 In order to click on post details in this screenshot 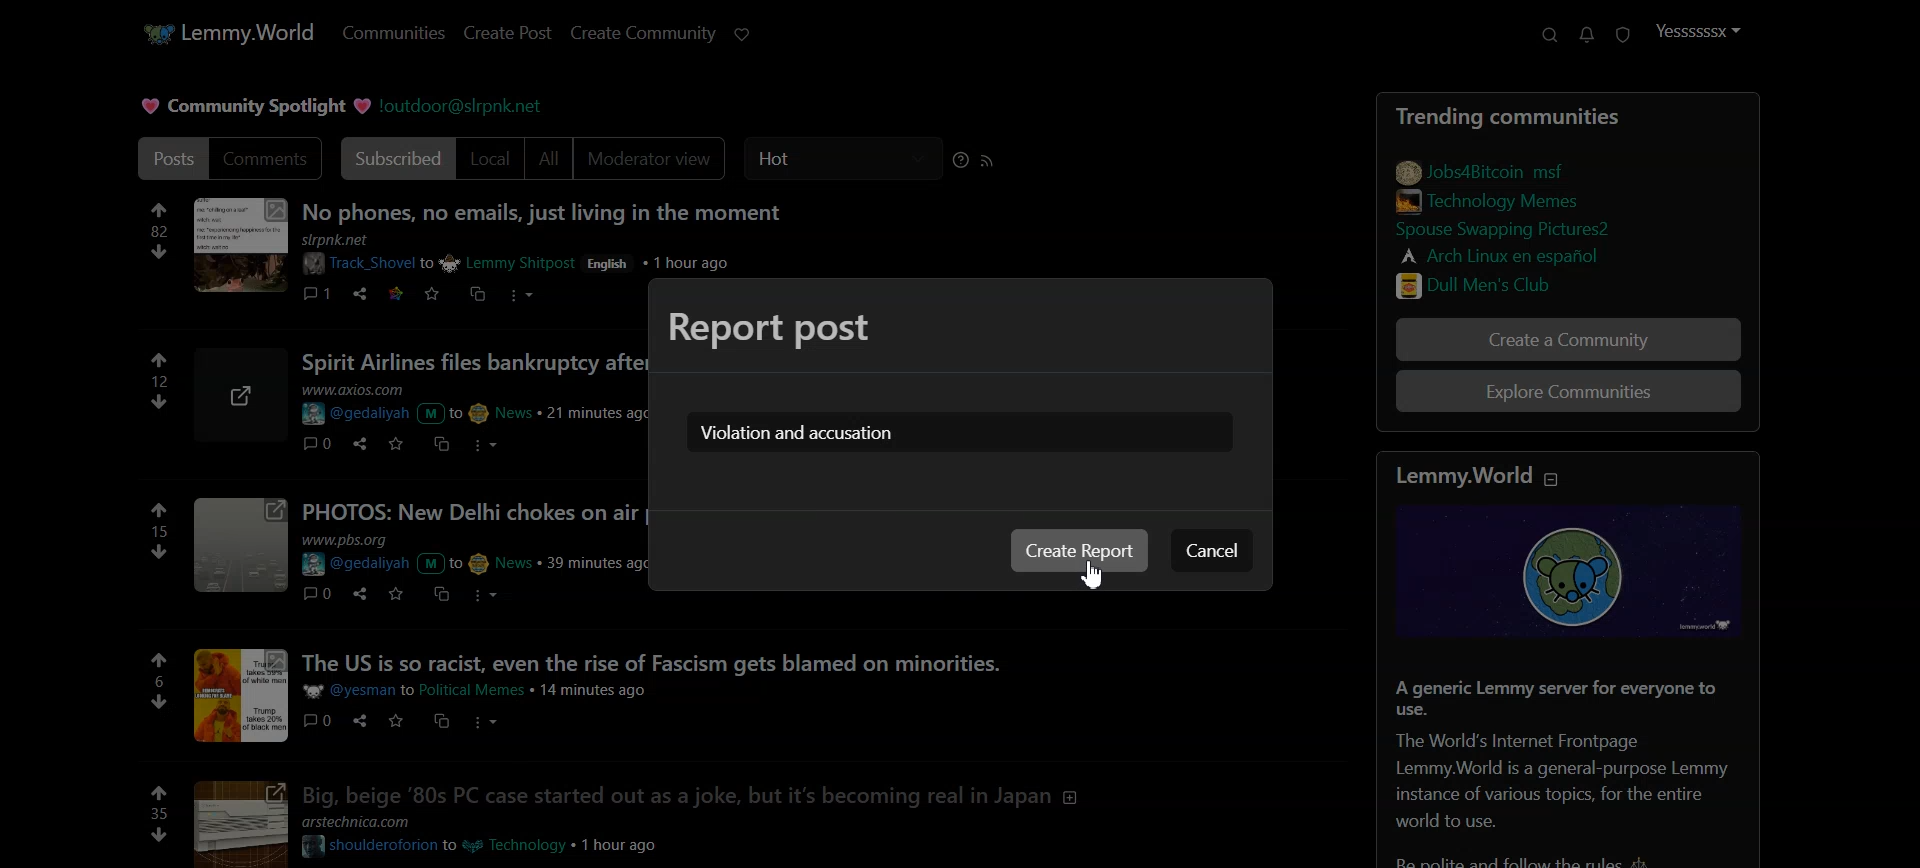, I will do `click(549, 255)`.